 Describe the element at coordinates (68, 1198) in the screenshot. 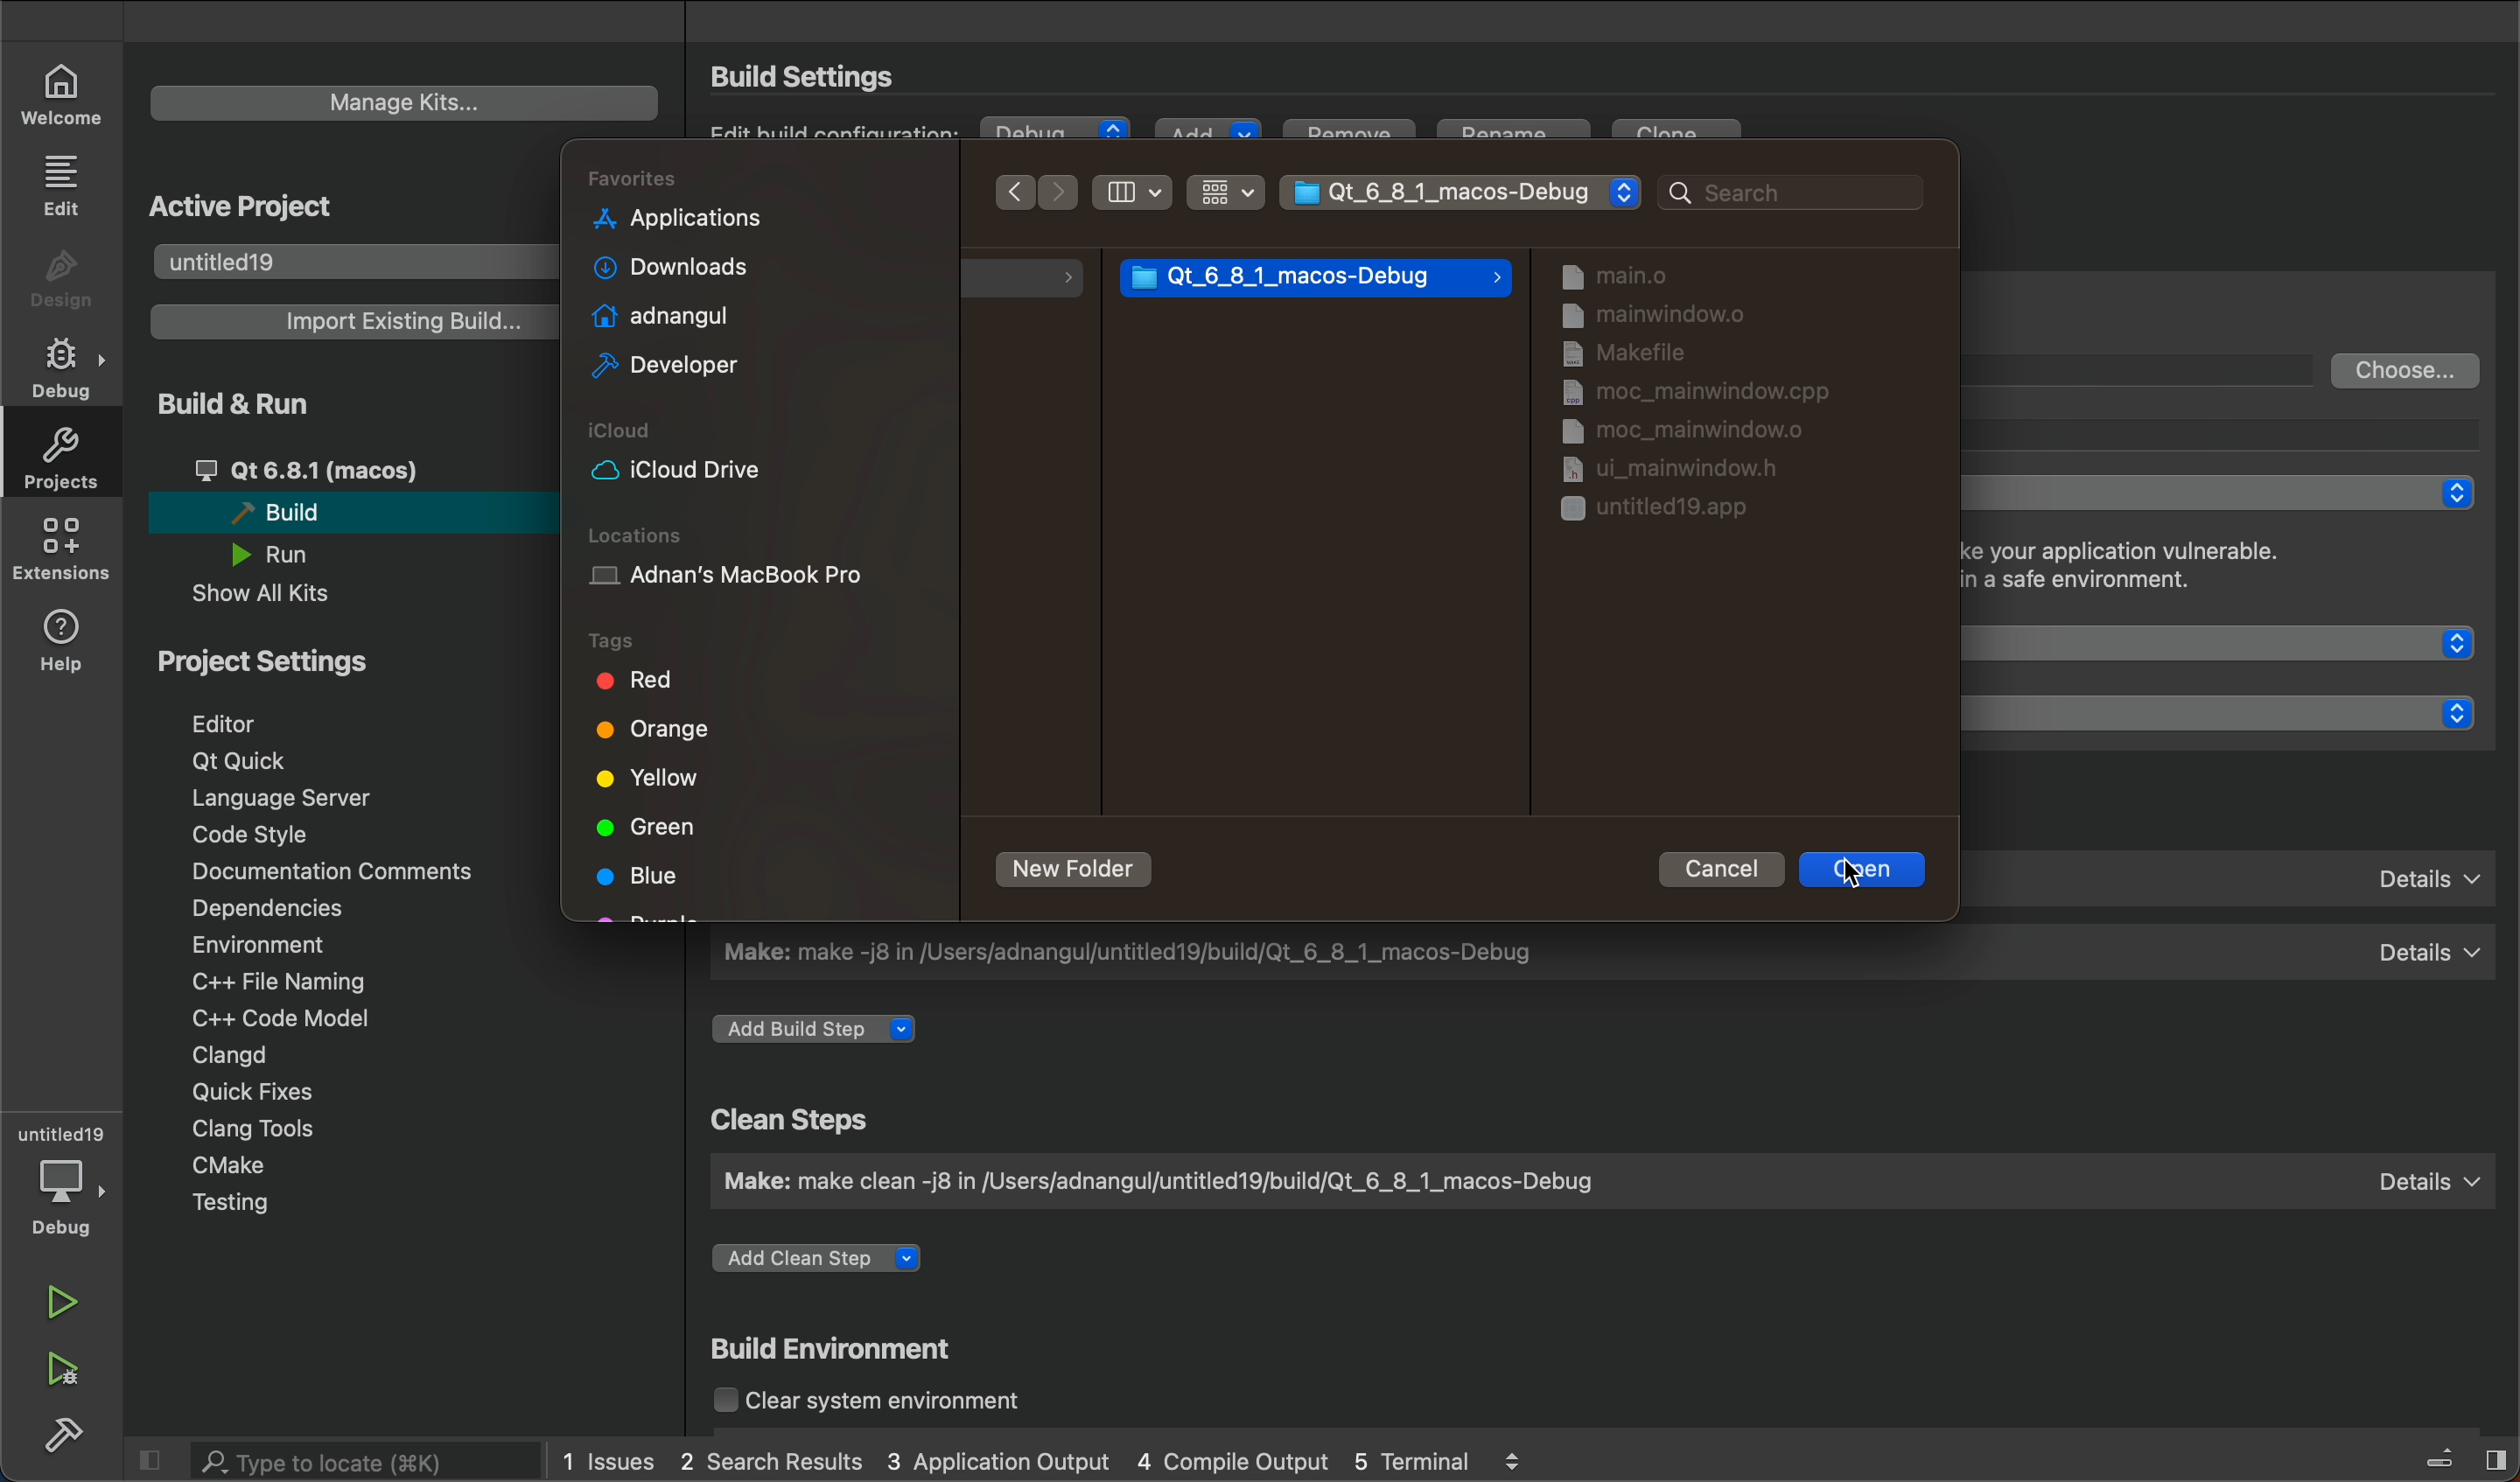

I see `debug` at that location.